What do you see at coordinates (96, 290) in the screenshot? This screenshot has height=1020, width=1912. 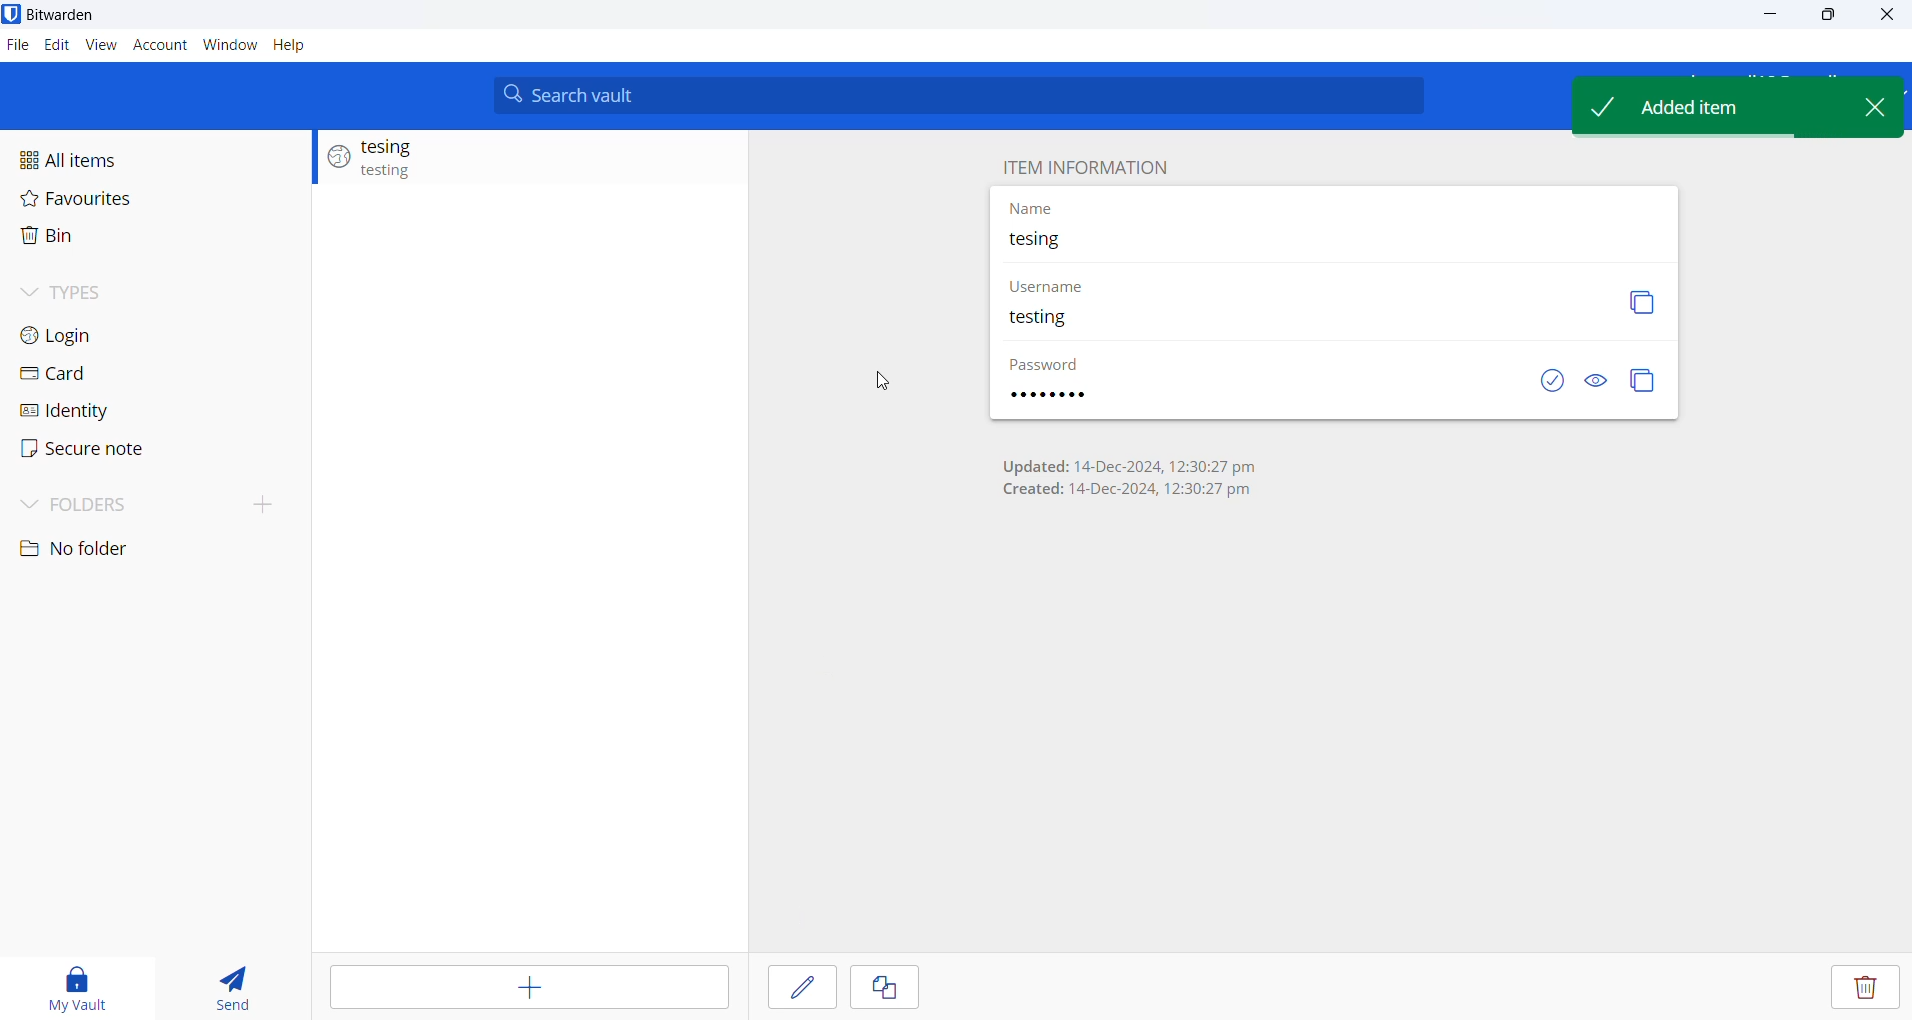 I see `Types` at bounding box center [96, 290].